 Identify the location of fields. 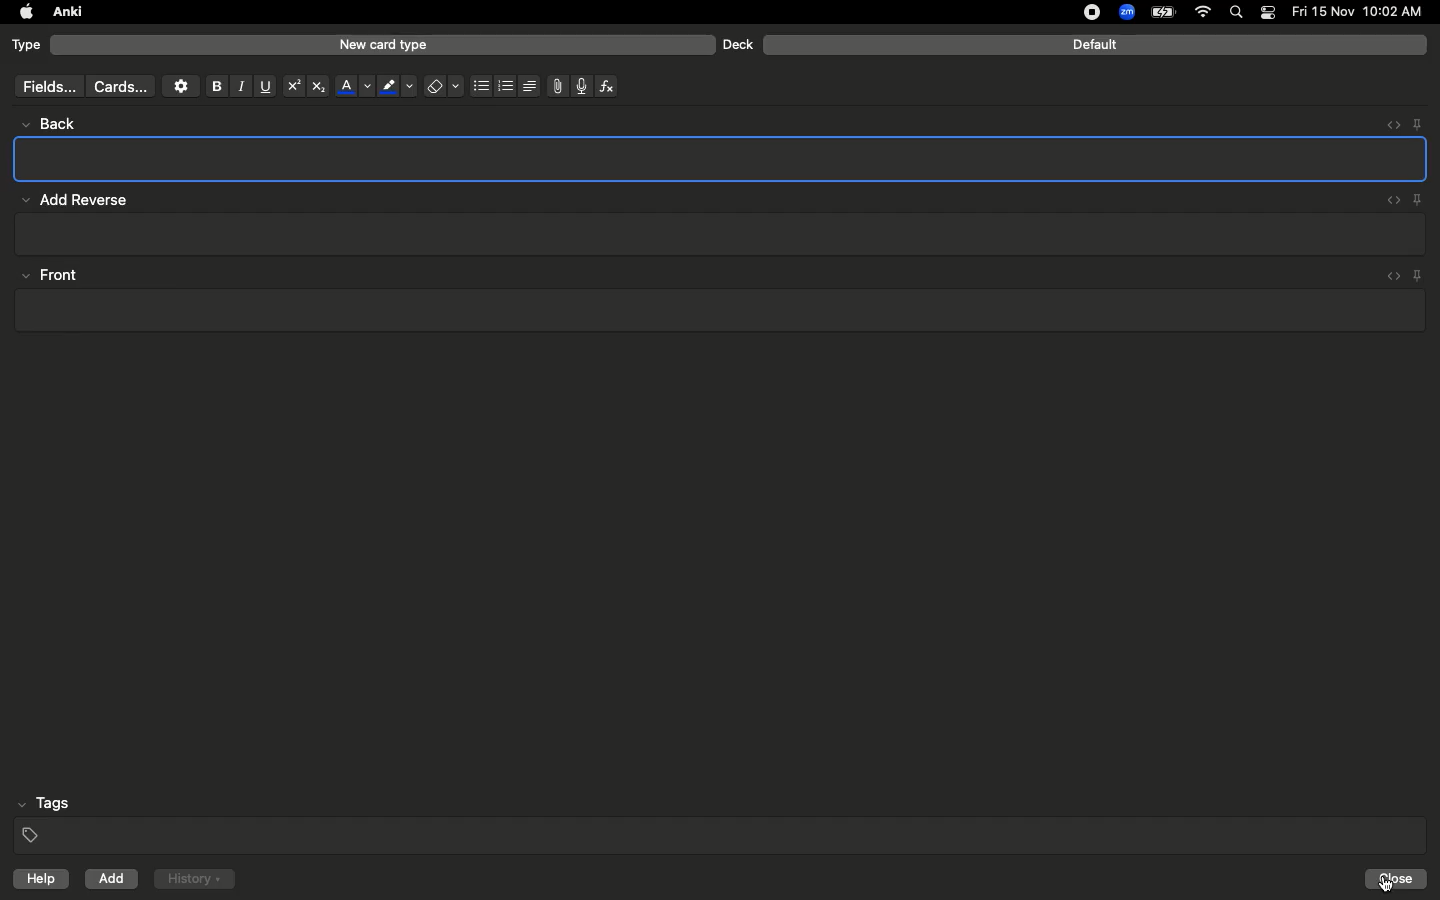
(44, 87).